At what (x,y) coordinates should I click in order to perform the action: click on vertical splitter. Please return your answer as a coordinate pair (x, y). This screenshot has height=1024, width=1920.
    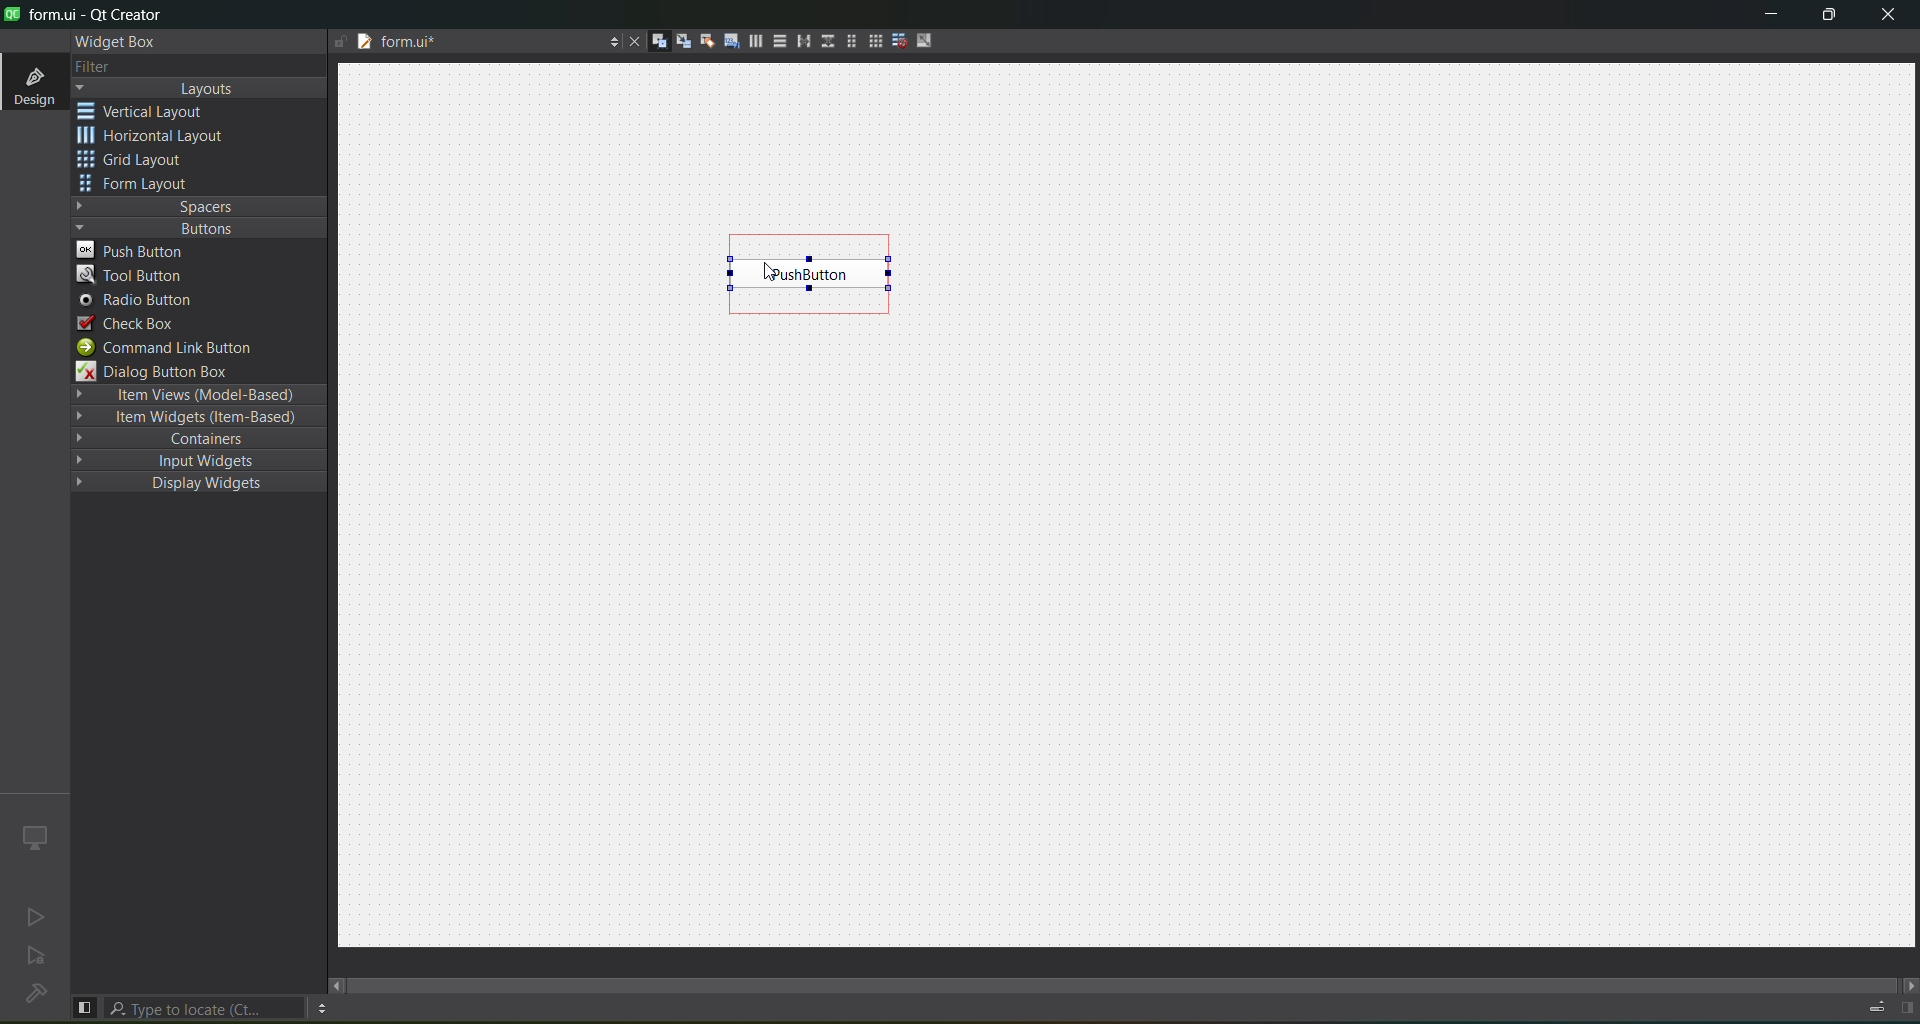
    Looking at the image, I should click on (825, 40).